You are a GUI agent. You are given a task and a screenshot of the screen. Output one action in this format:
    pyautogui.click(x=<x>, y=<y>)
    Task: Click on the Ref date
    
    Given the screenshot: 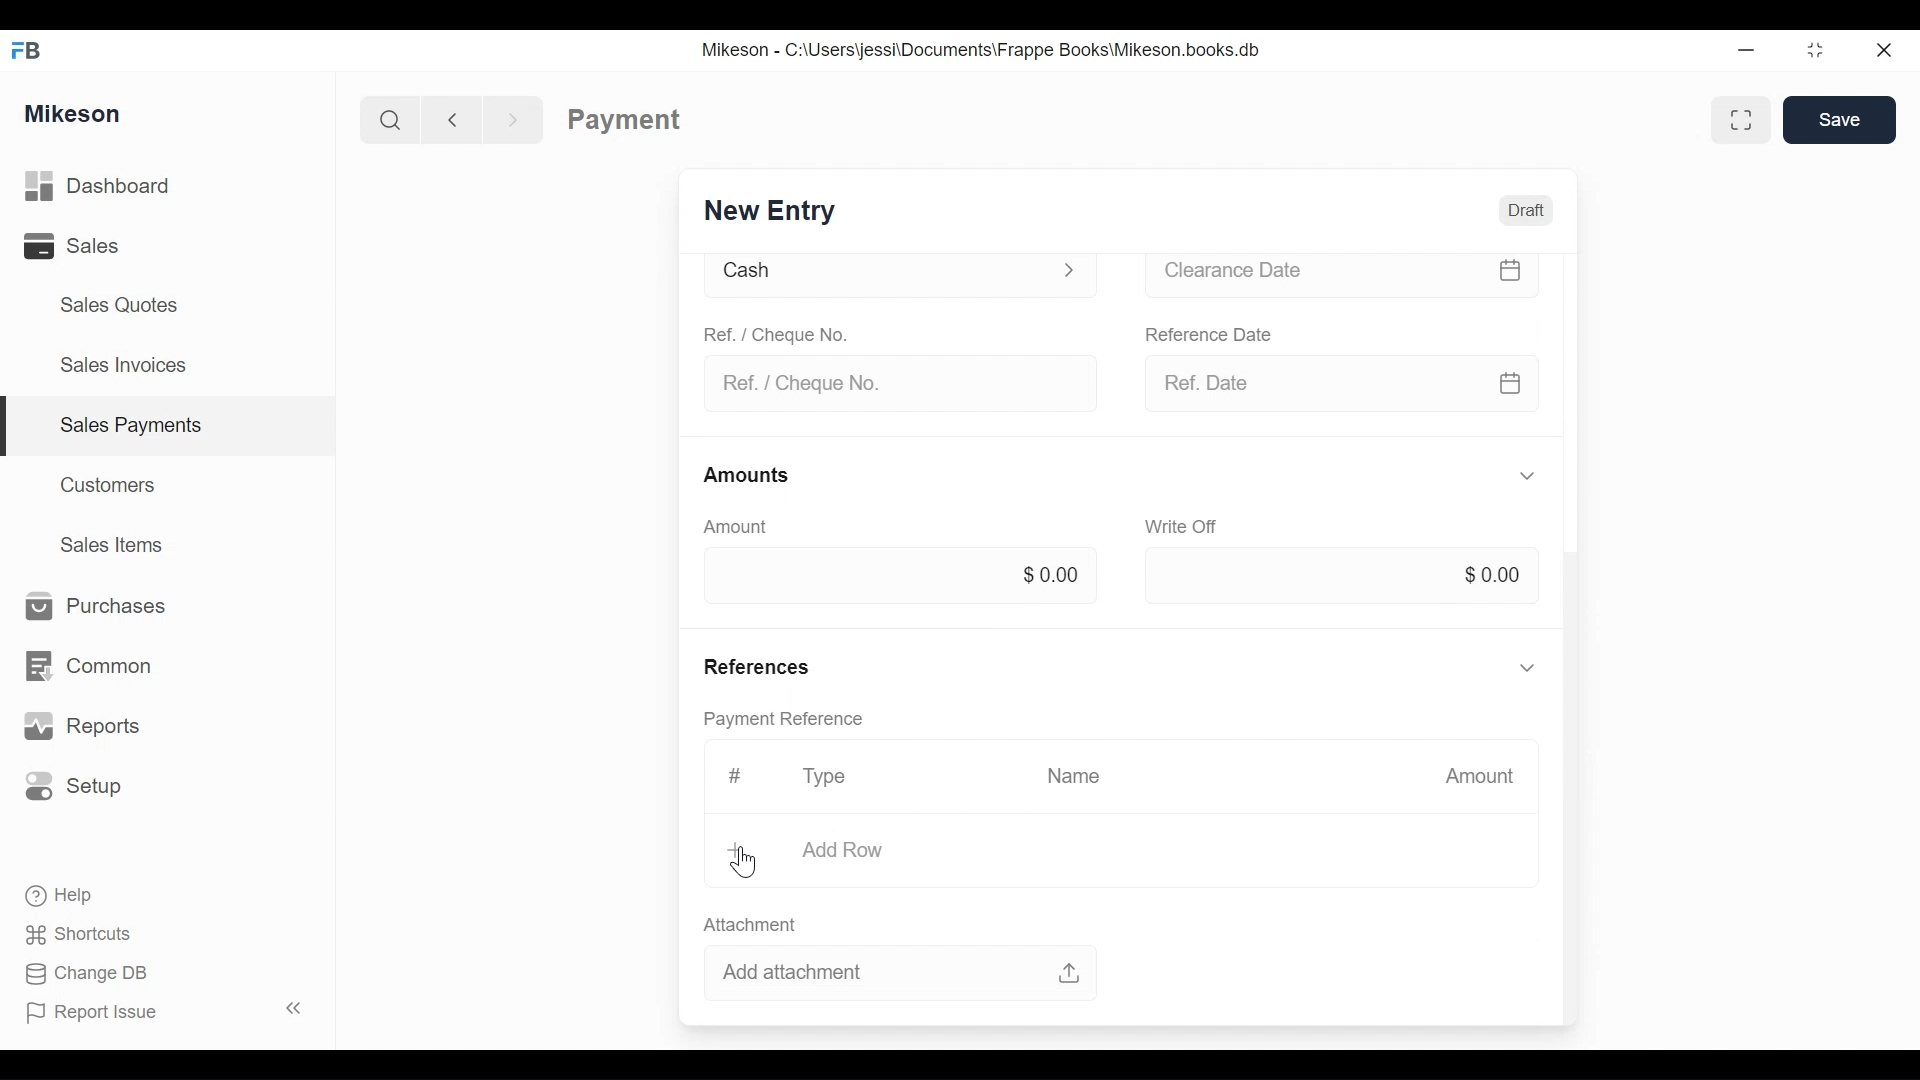 What is the action you would take?
    pyautogui.click(x=1348, y=386)
    